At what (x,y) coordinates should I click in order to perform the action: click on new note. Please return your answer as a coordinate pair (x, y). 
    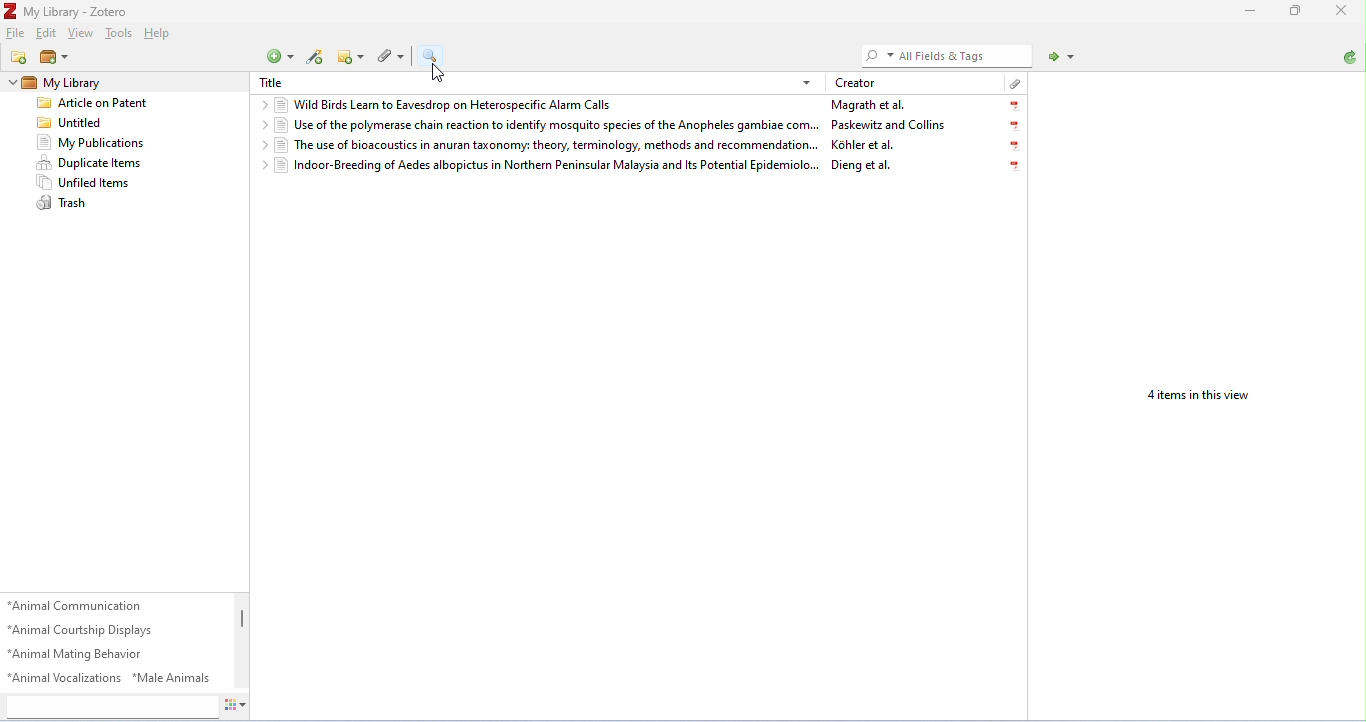
    Looking at the image, I should click on (351, 56).